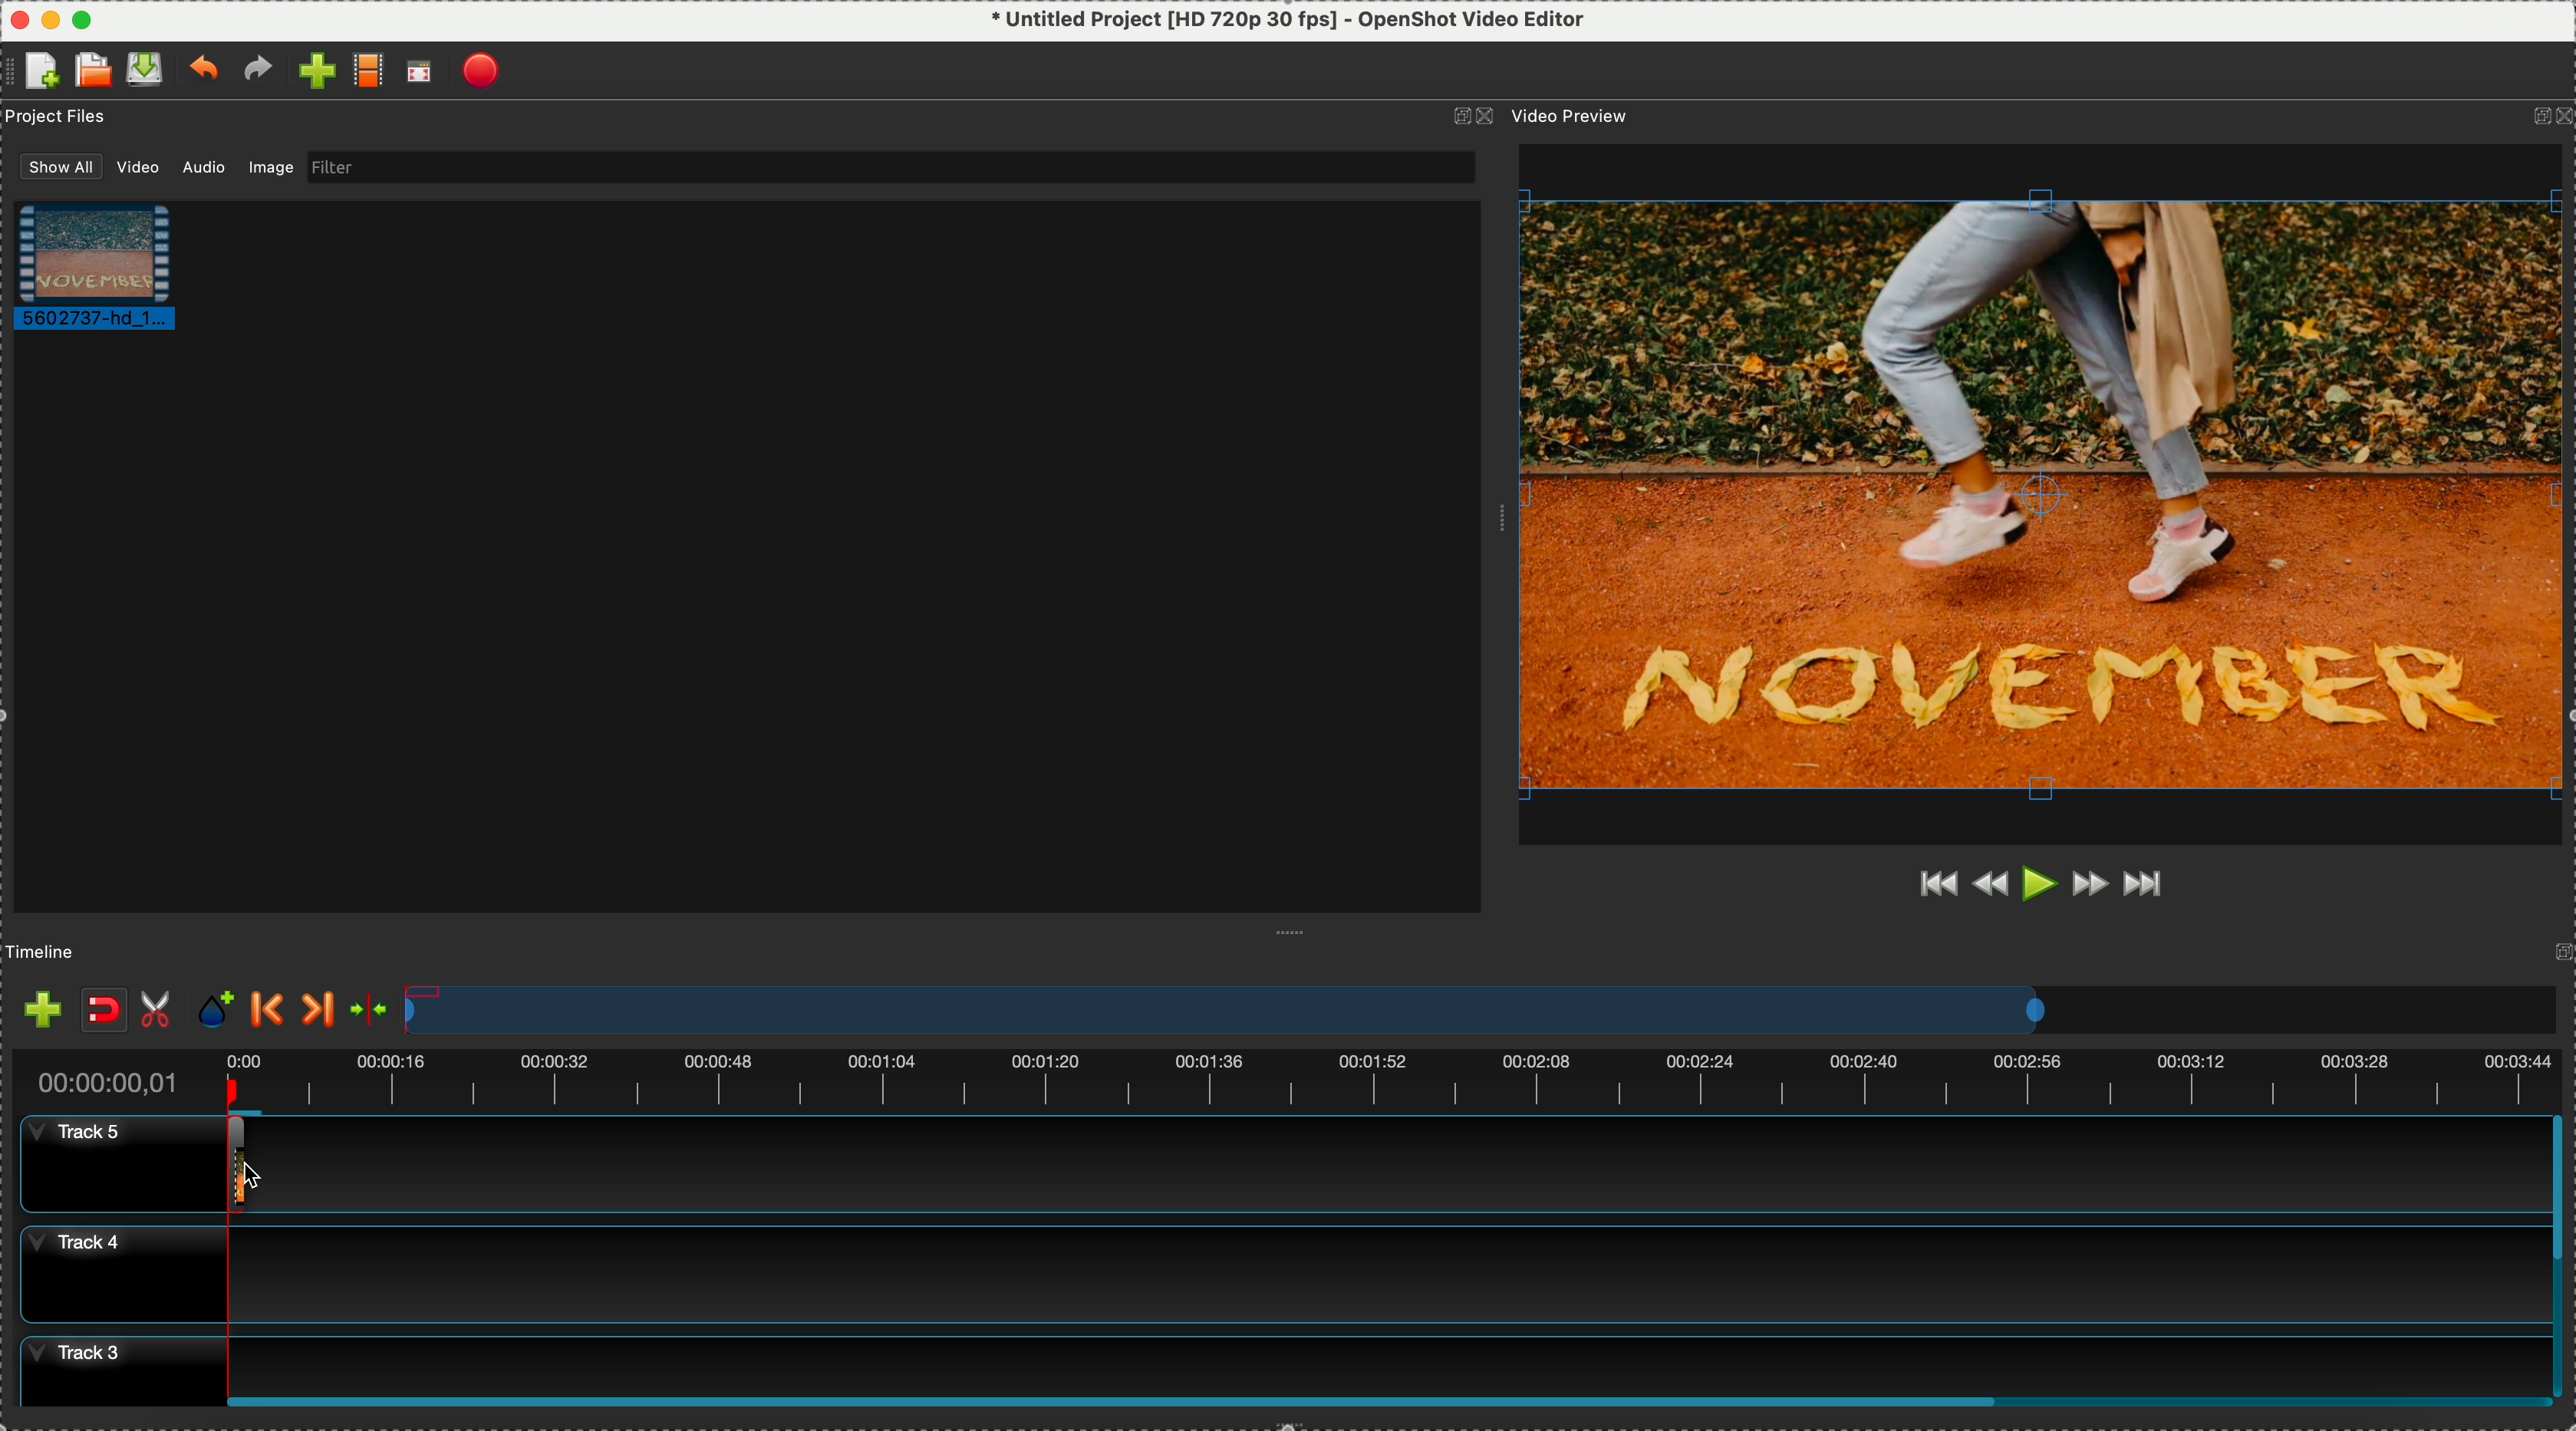 This screenshot has height=1431, width=2576. I want to click on * Untitled Project [HD 720p 30 fps] - OpenShot Video Editor, so click(1289, 20).